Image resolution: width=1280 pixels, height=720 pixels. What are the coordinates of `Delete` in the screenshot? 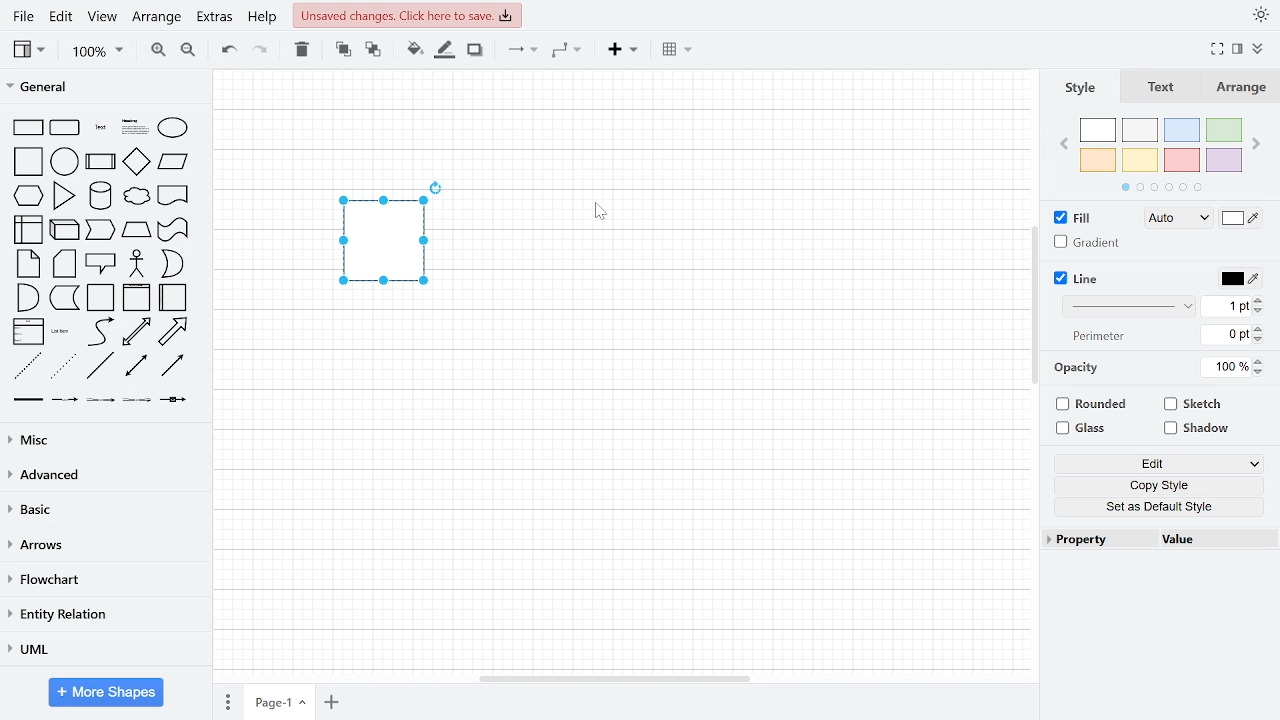 It's located at (302, 50).